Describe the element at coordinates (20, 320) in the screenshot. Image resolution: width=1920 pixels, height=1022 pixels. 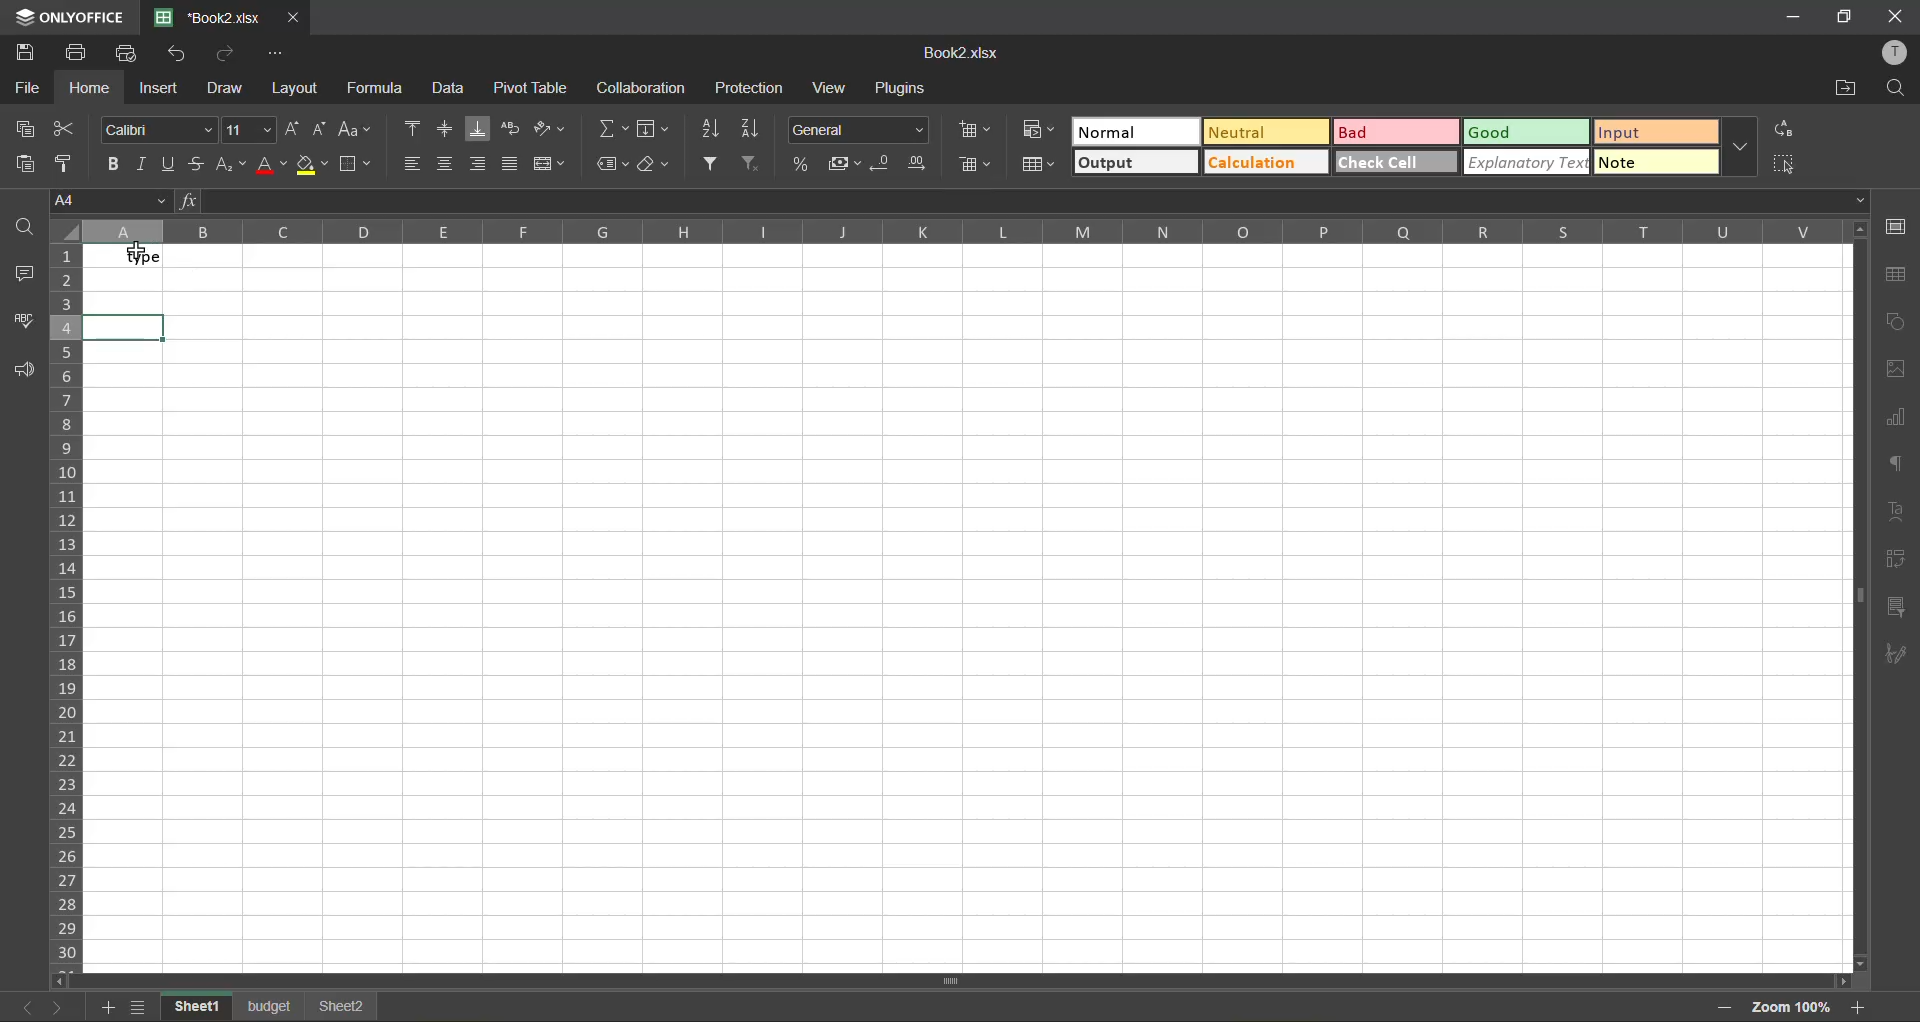
I see `spellcheck` at that location.